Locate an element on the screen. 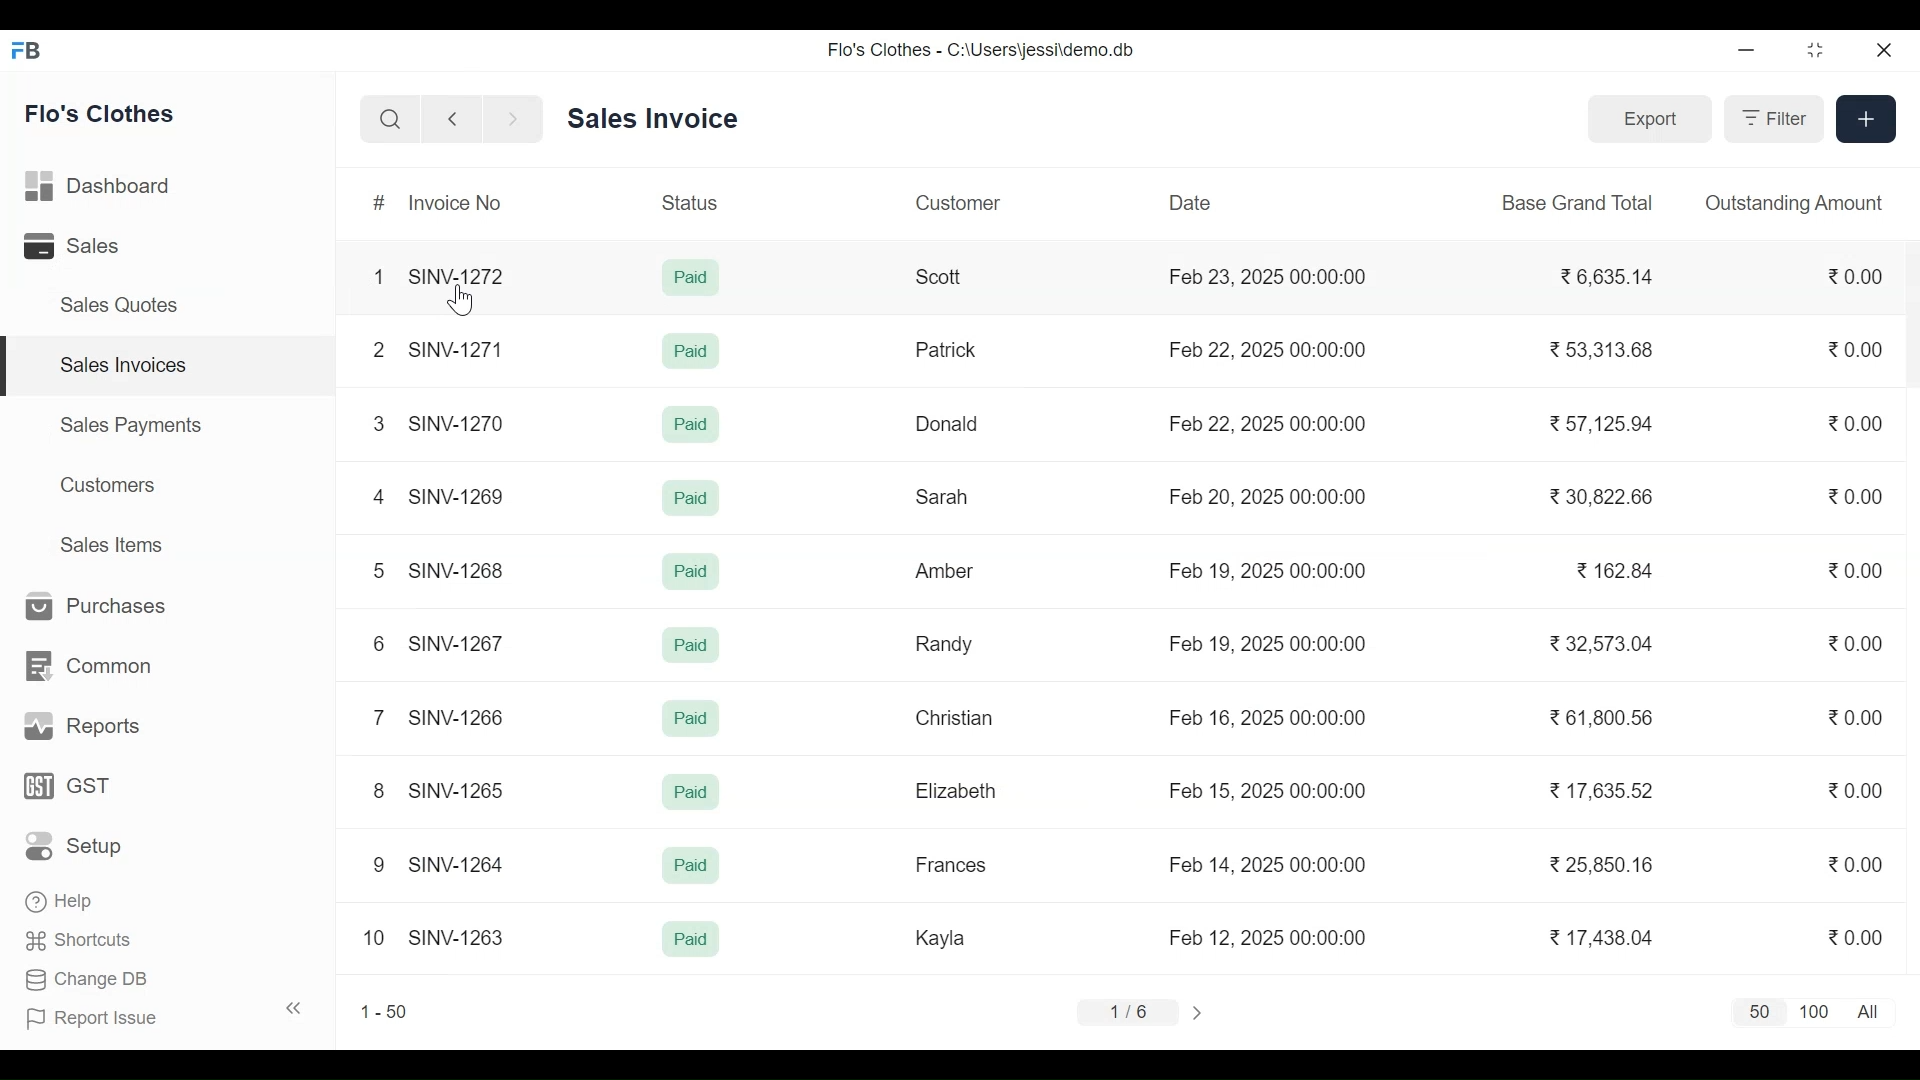 The height and width of the screenshot is (1080, 1920). 7 is located at coordinates (380, 716).